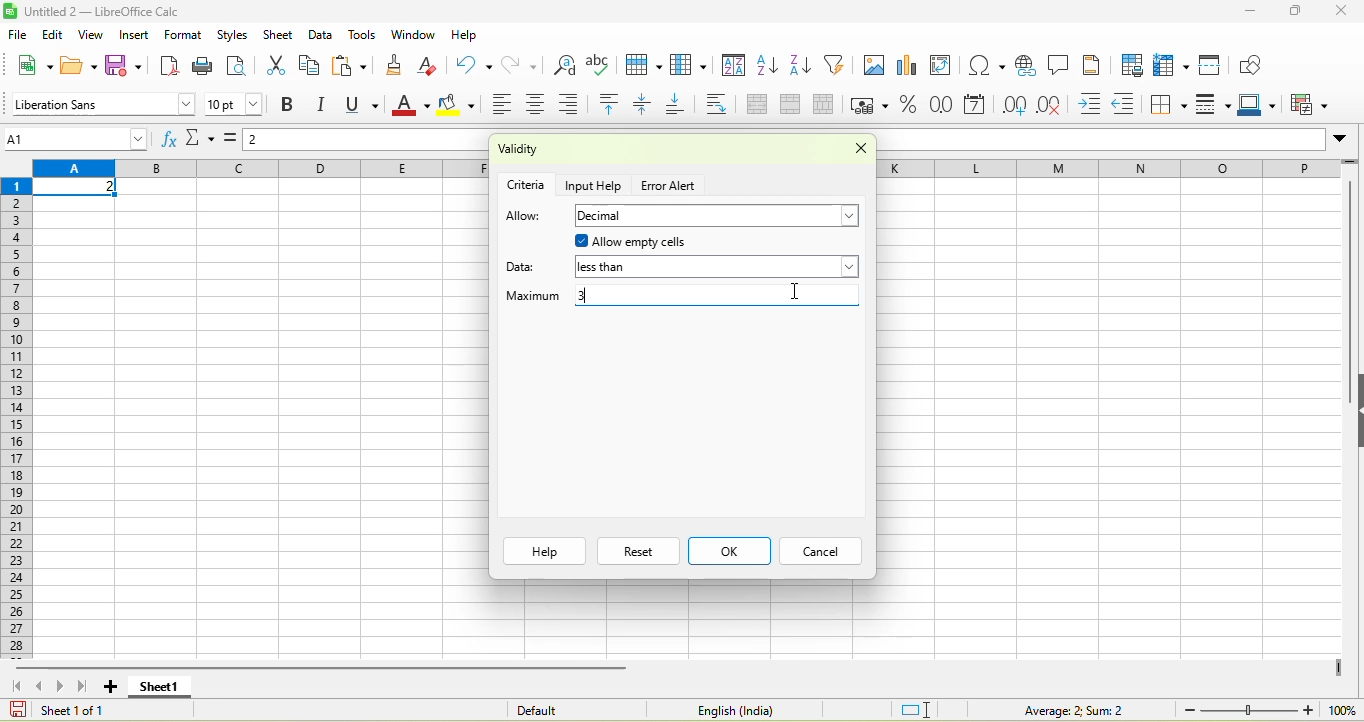 The height and width of the screenshot is (722, 1364). Describe the element at coordinates (1025, 65) in the screenshot. I see `hyperlink` at that location.